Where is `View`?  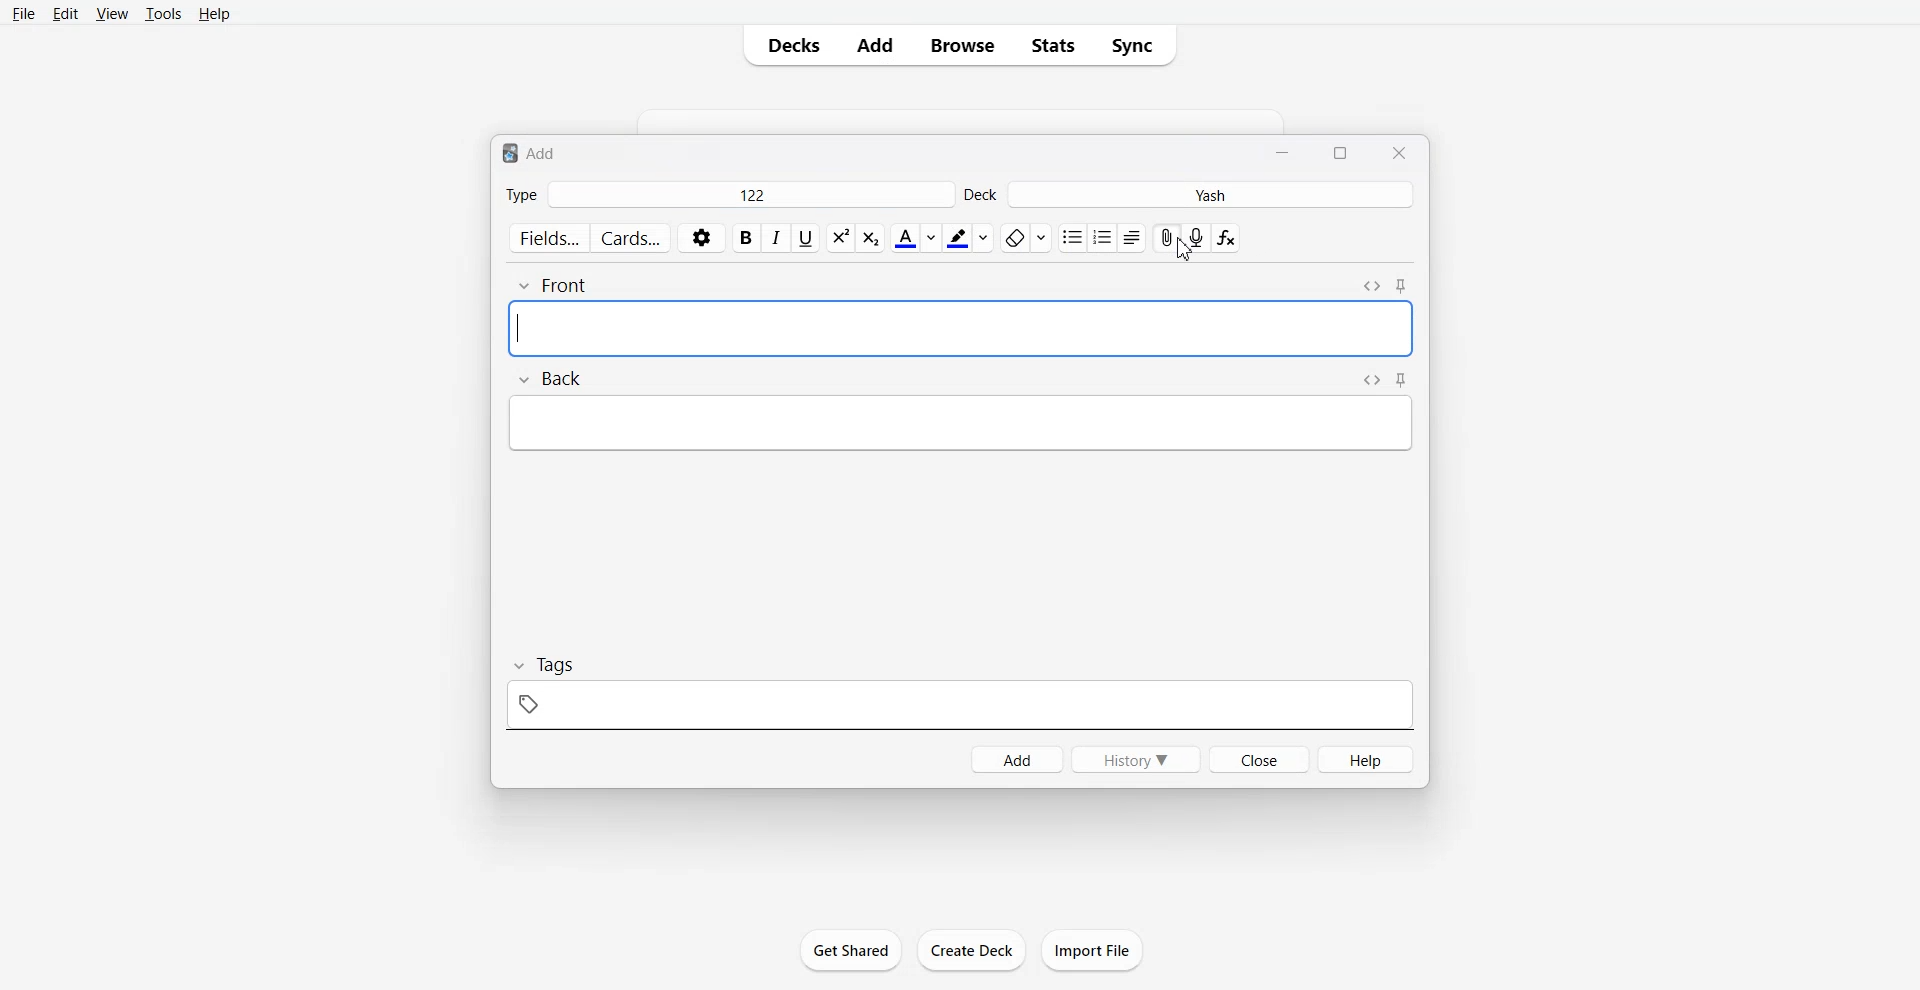
View is located at coordinates (111, 15).